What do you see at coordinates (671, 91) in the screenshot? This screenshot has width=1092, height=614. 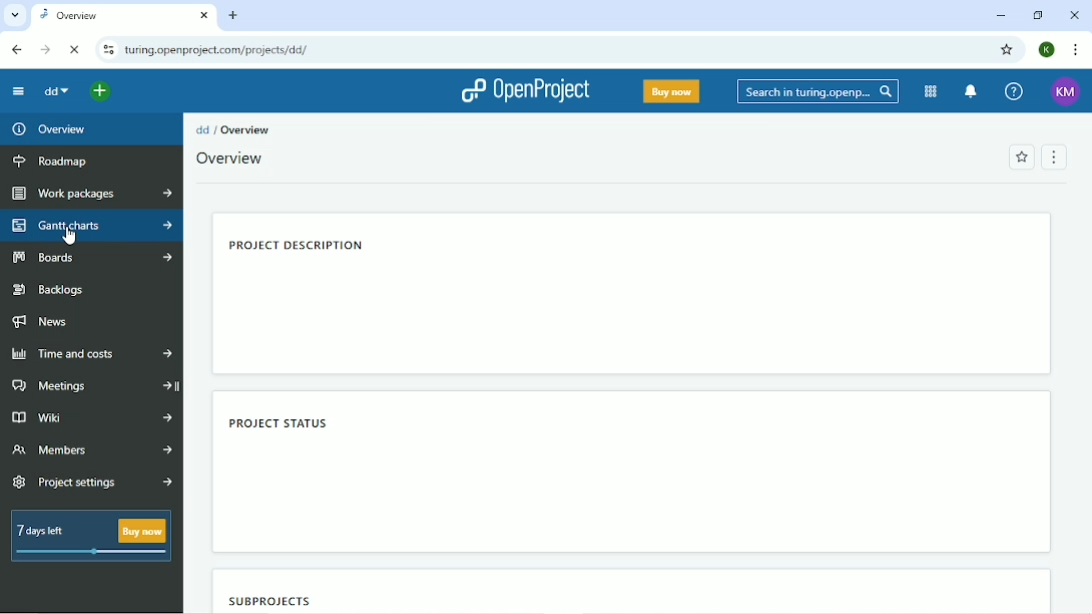 I see `Buy now` at bounding box center [671, 91].